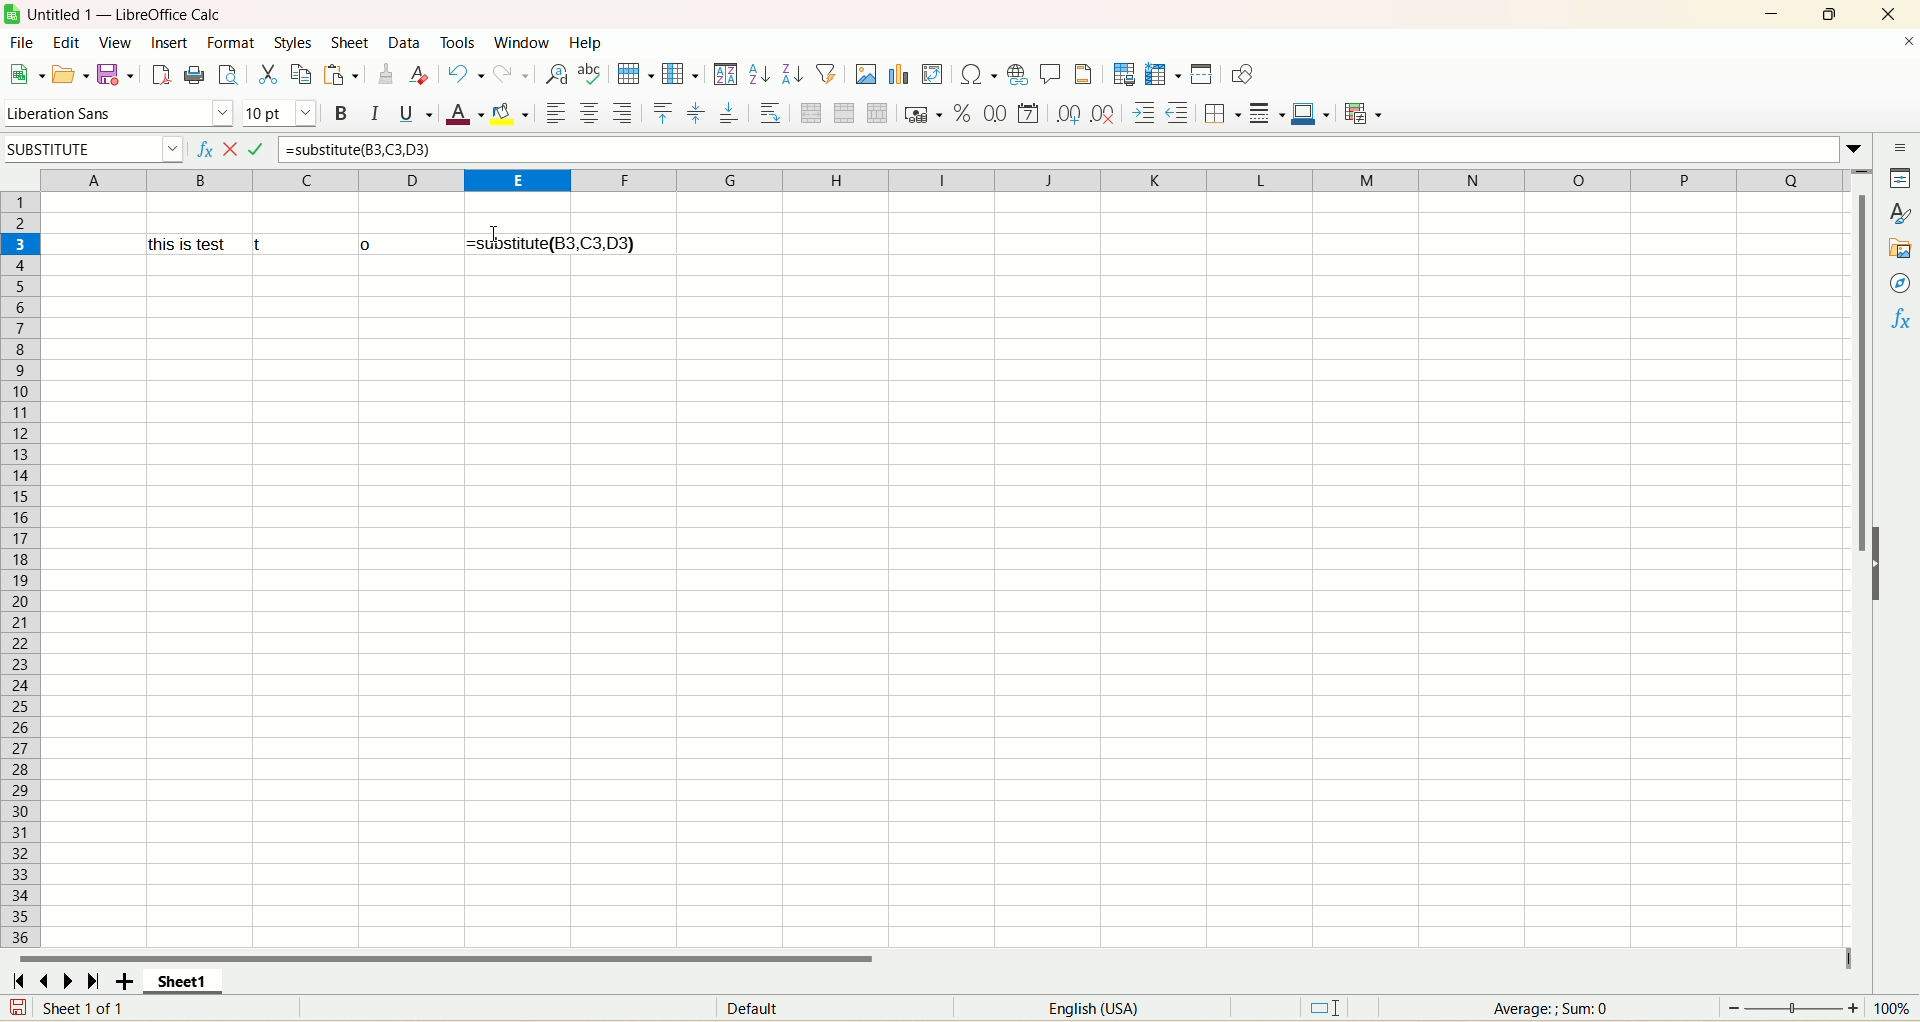 The width and height of the screenshot is (1920, 1022). Describe the element at coordinates (112, 72) in the screenshot. I see `save` at that location.